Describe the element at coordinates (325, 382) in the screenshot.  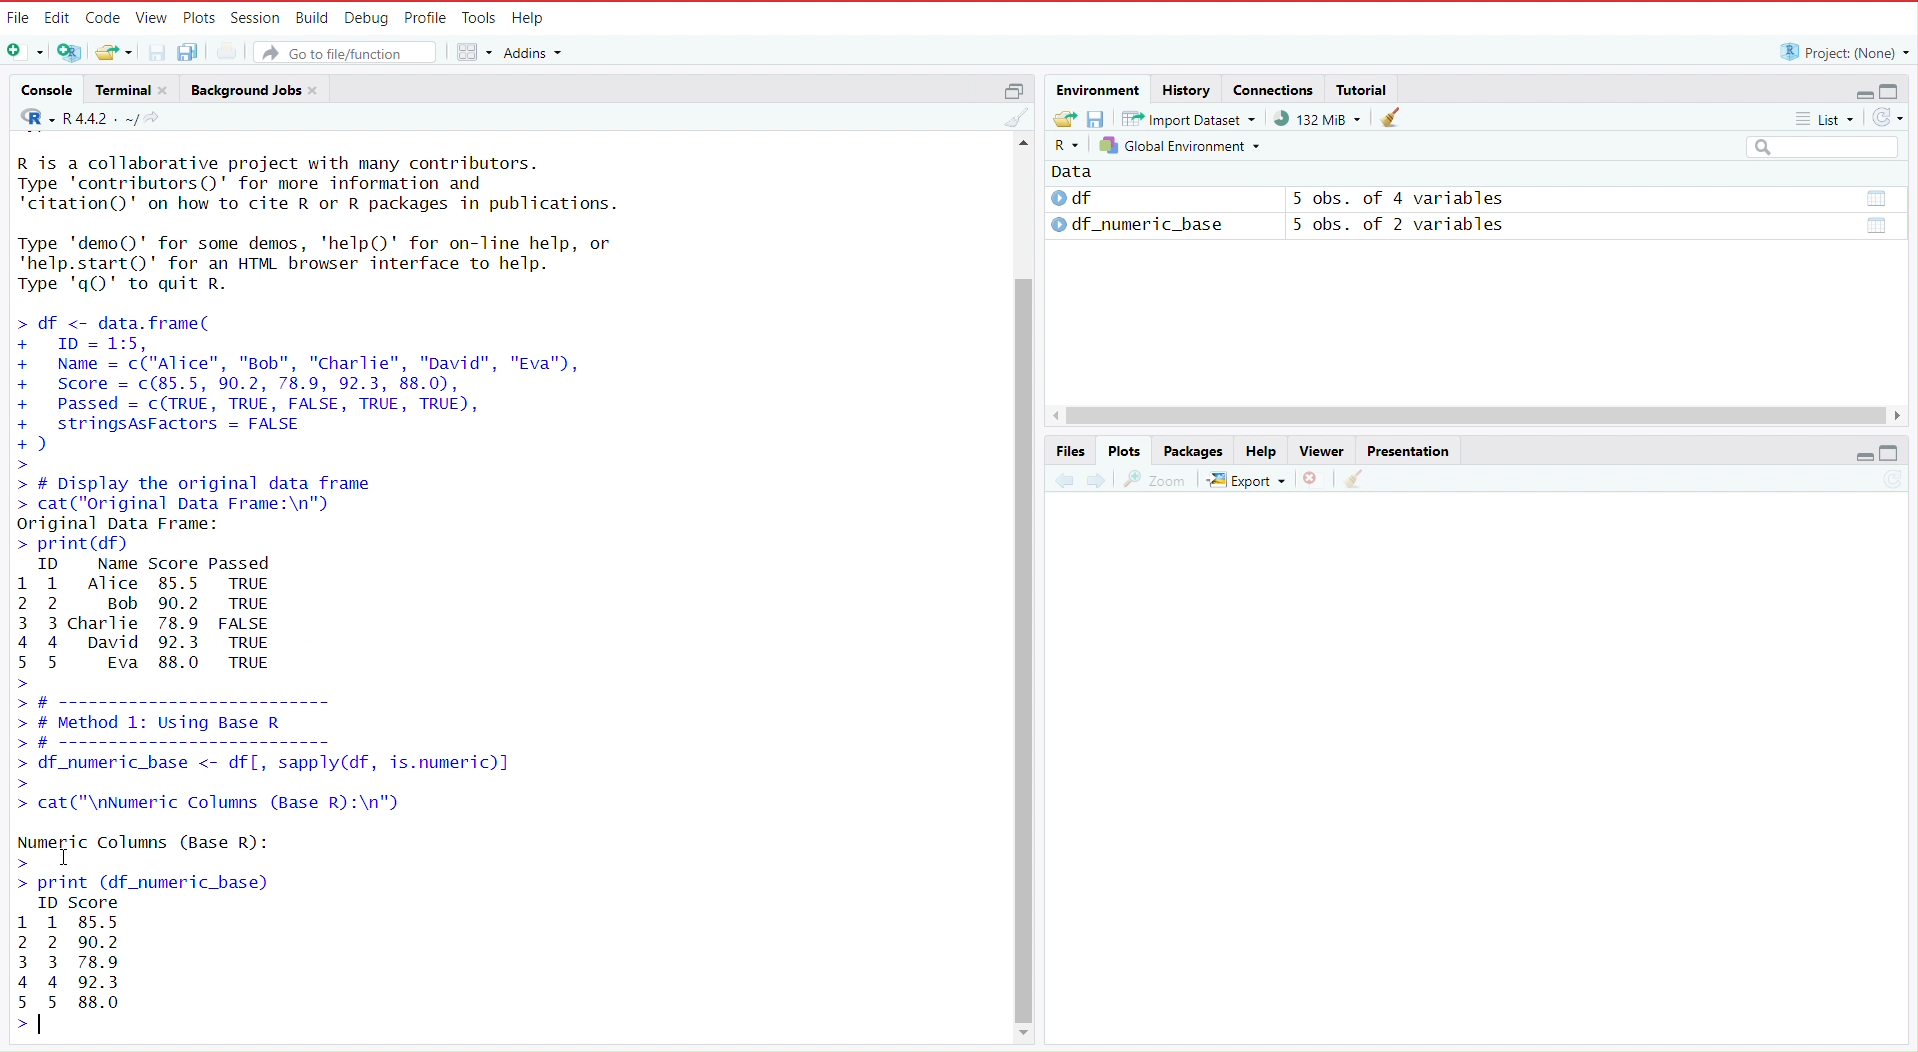
I see `df <- data.frame(
ID = 1:5,
Name = c("Alice", "Bob", "Charlie", "David", "Eva"),
Score = c(85.5, 90.2, 78.9, 92.3, 88.0),
Passed = c(TRUE, TRUE, FALSE, TRUE, TRUE),
stringsAsFactors = FALSE

)` at that location.